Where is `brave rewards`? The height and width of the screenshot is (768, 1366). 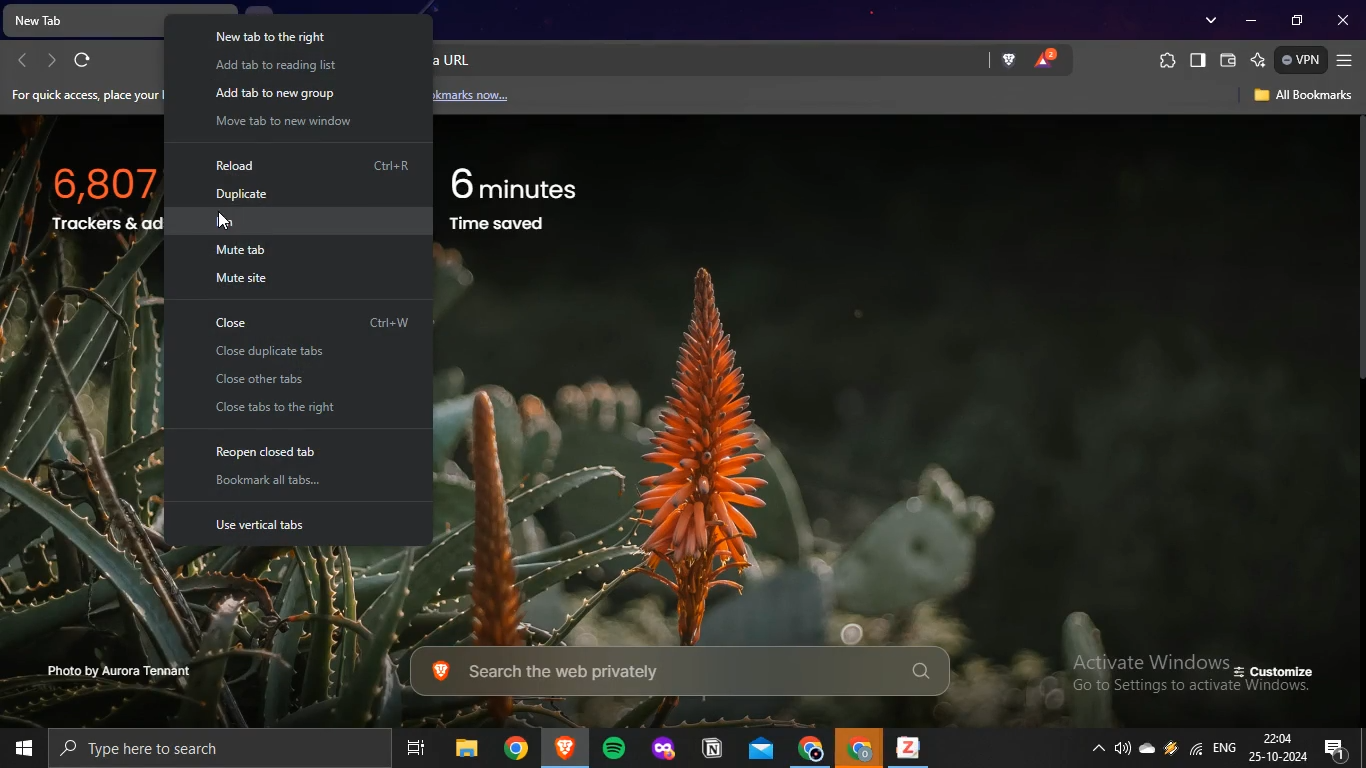 brave rewards is located at coordinates (1046, 58).